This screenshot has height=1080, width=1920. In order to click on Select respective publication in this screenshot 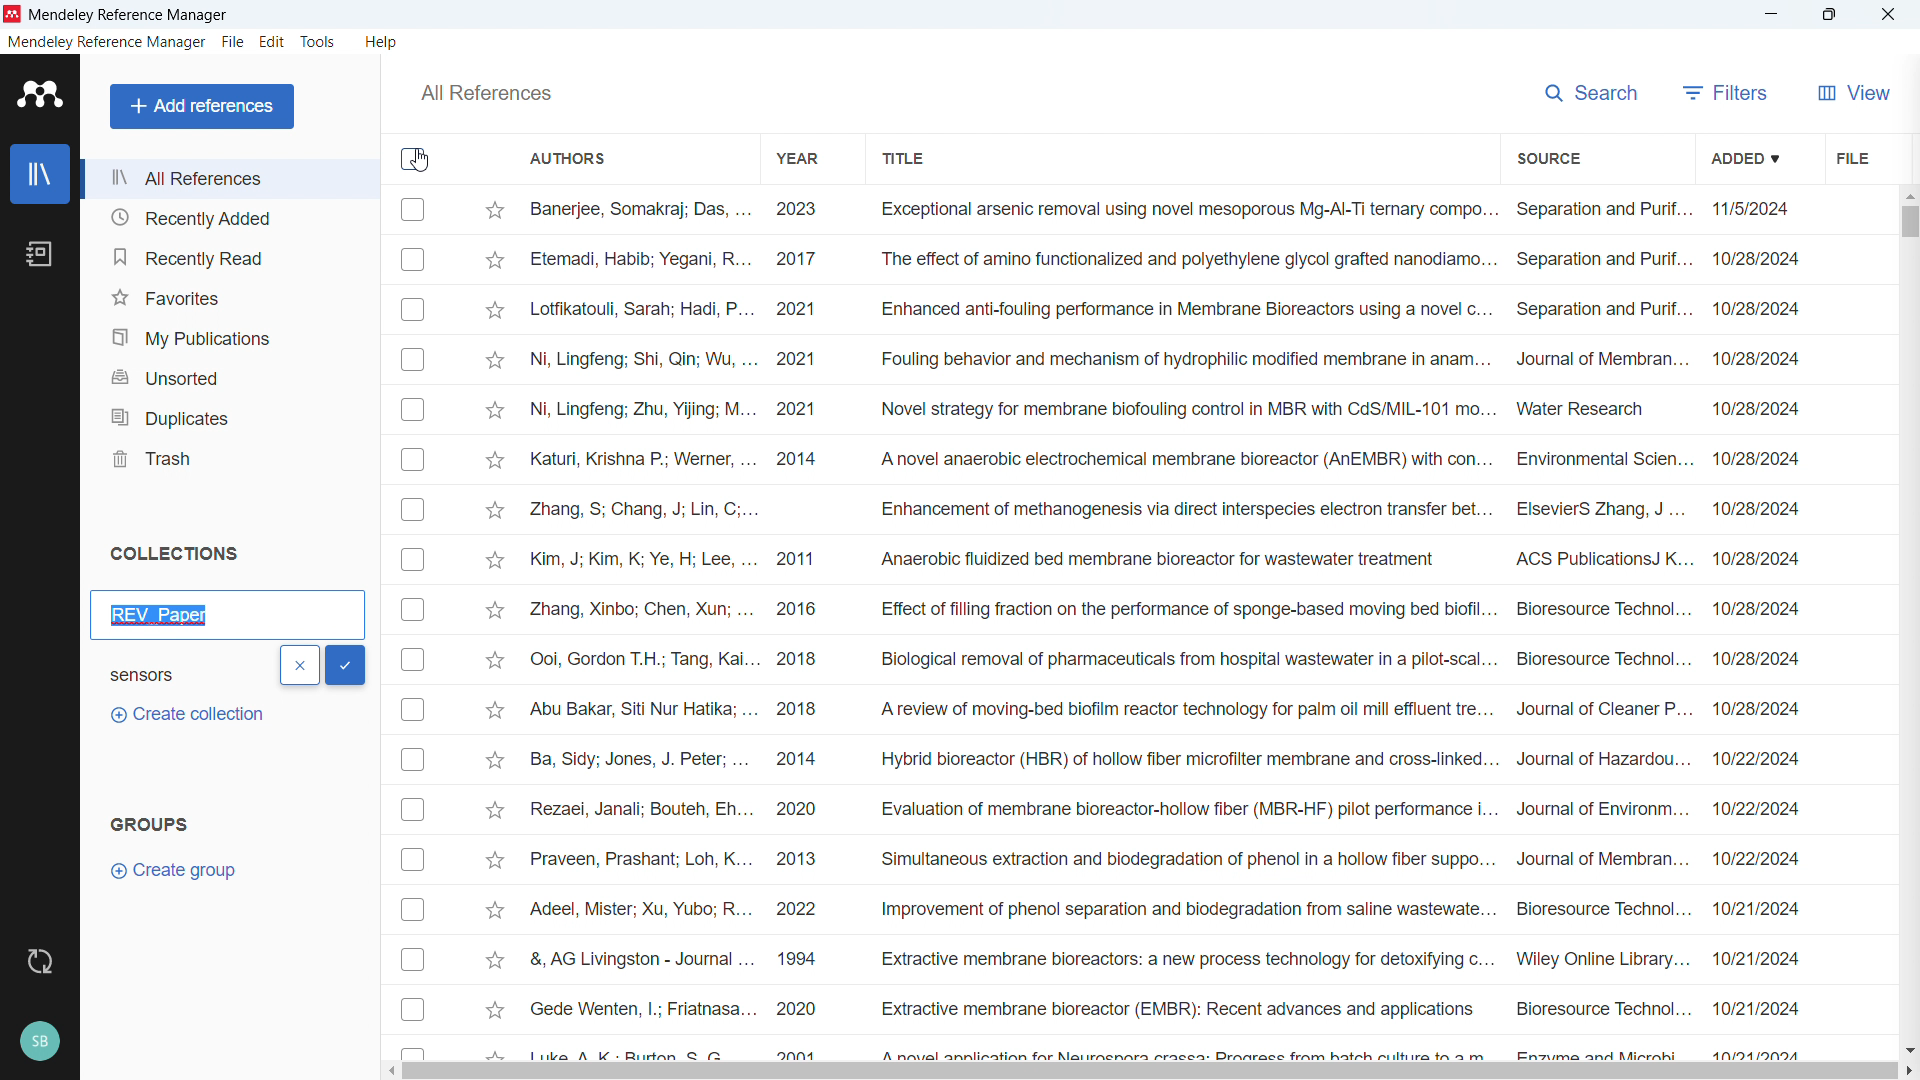, I will do `click(413, 409)`.